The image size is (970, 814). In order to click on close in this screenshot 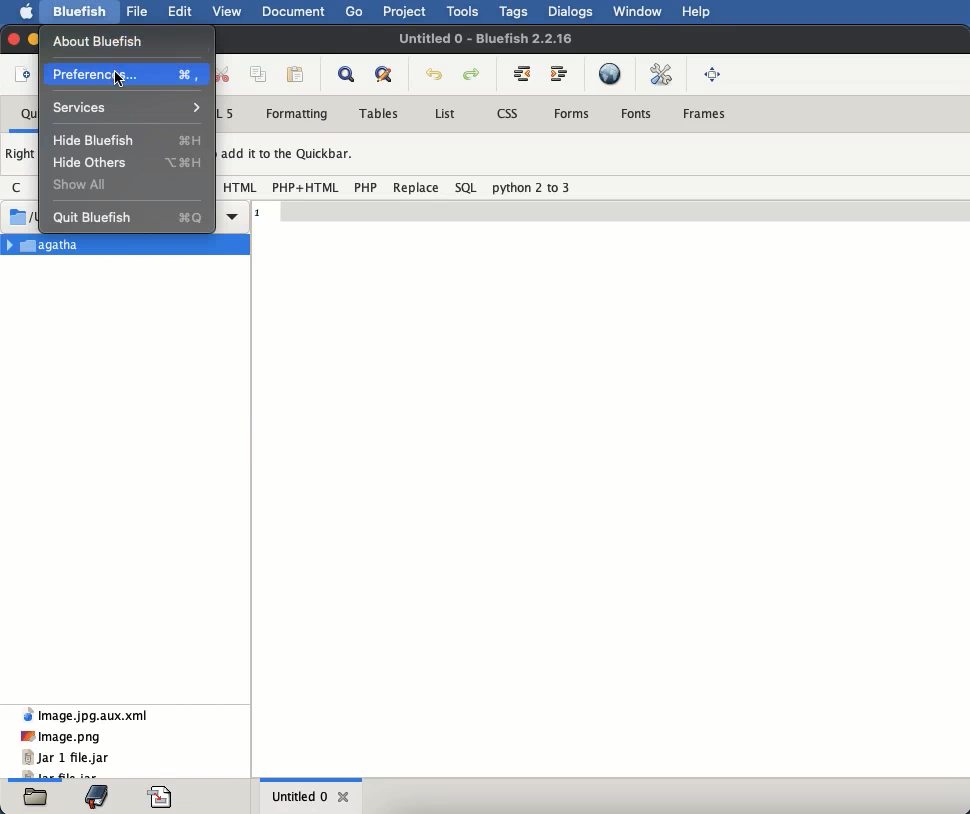, I will do `click(12, 40)`.